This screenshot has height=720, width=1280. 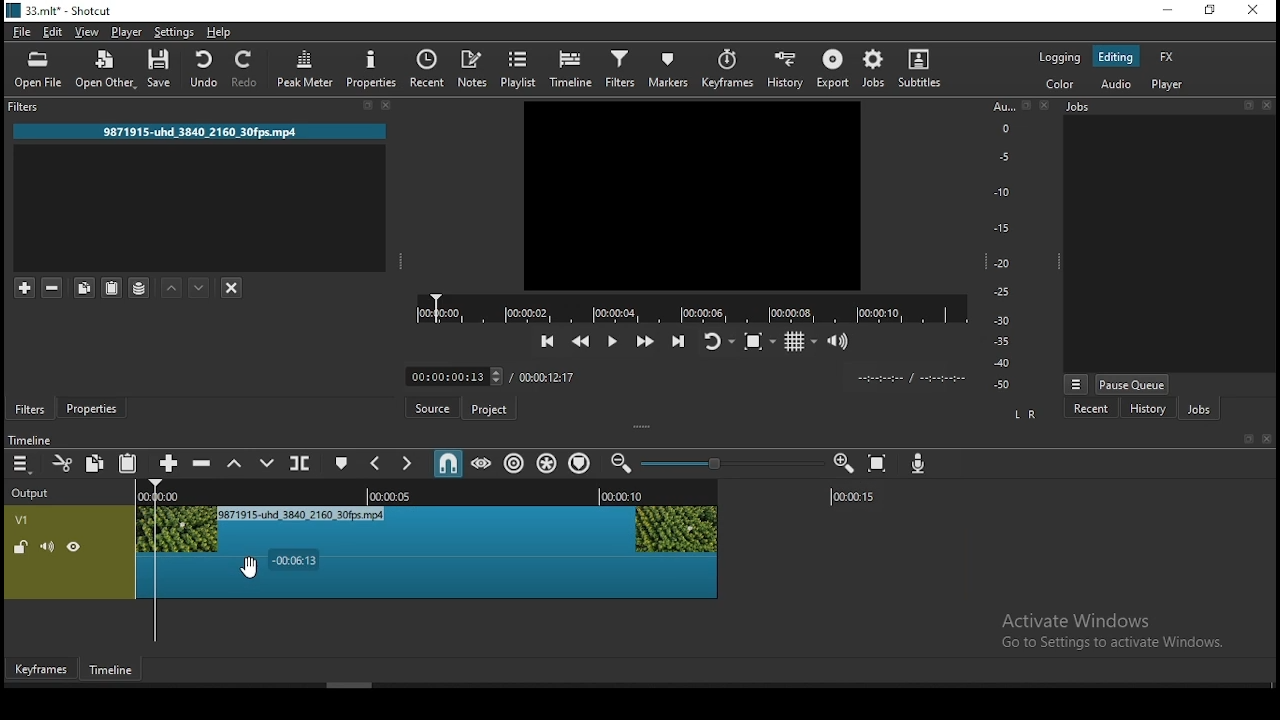 What do you see at coordinates (1270, 439) in the screenshot?
I see `close` at bounding box center [1270, 439].